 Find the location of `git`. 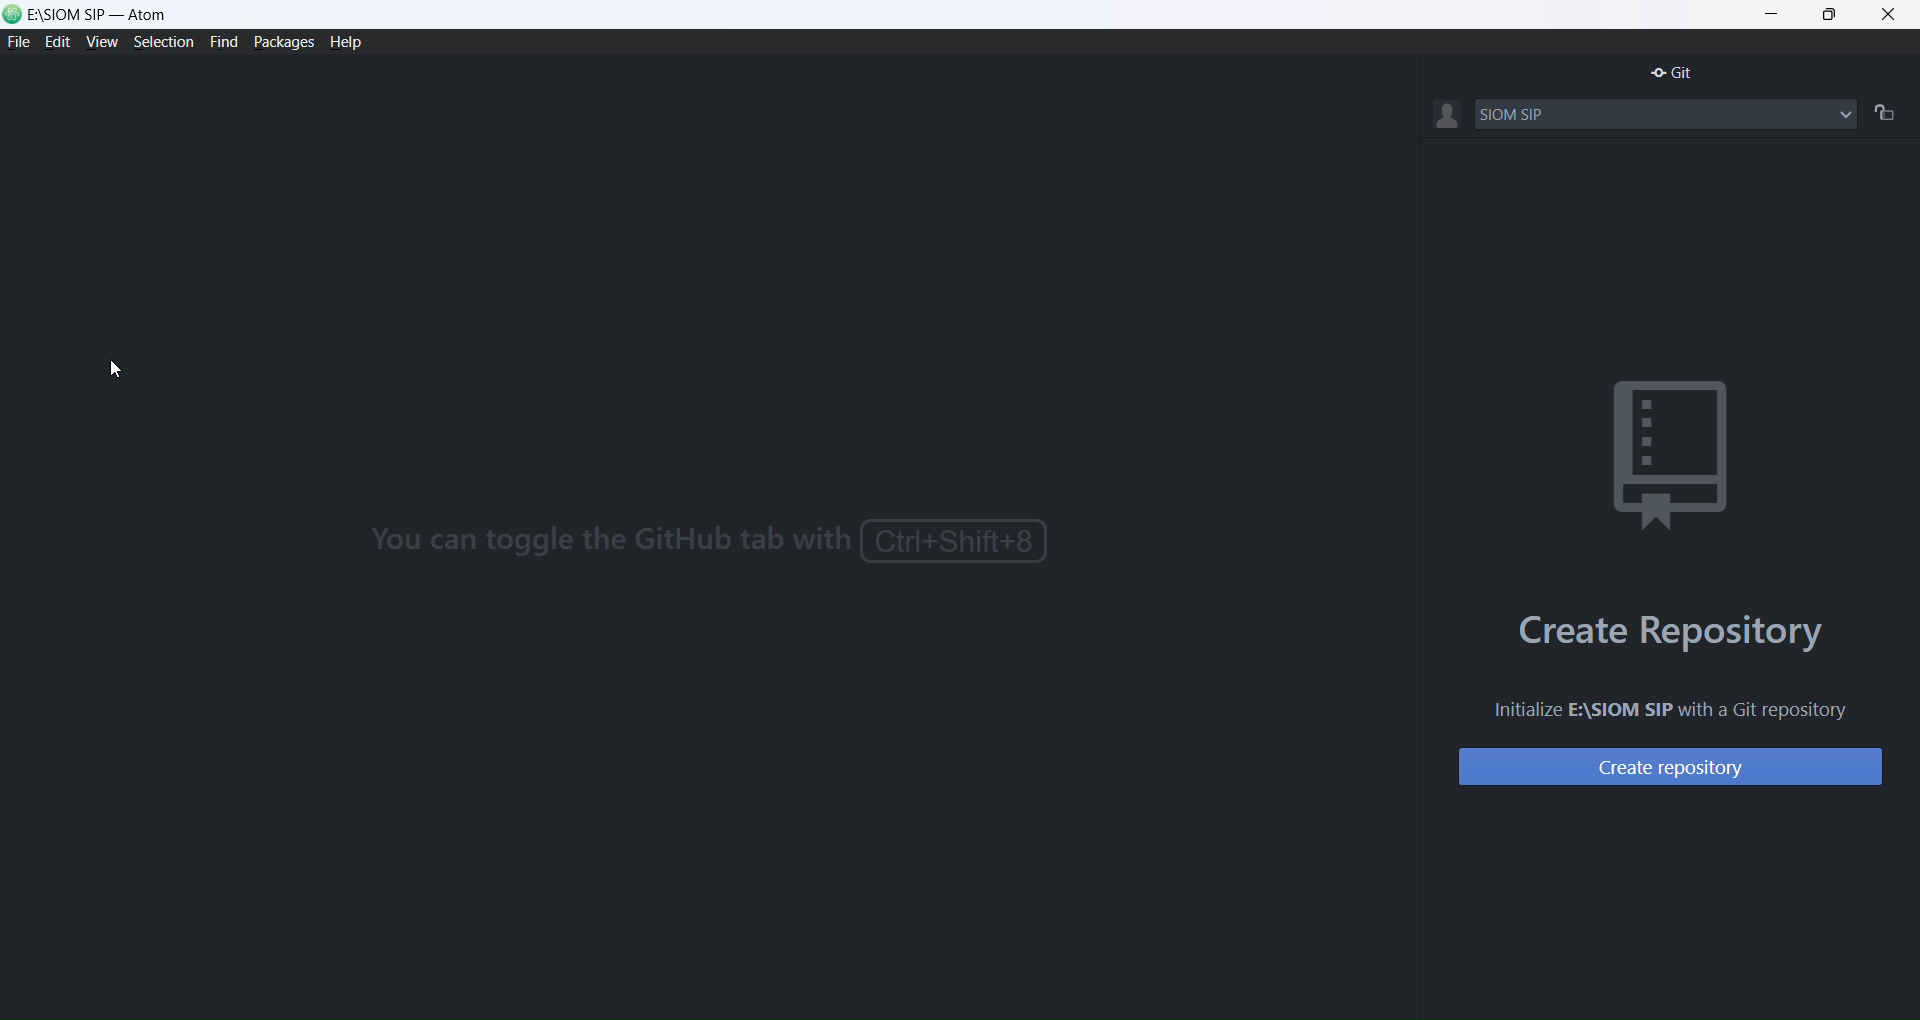

git is located at coordinates (1672, 75).